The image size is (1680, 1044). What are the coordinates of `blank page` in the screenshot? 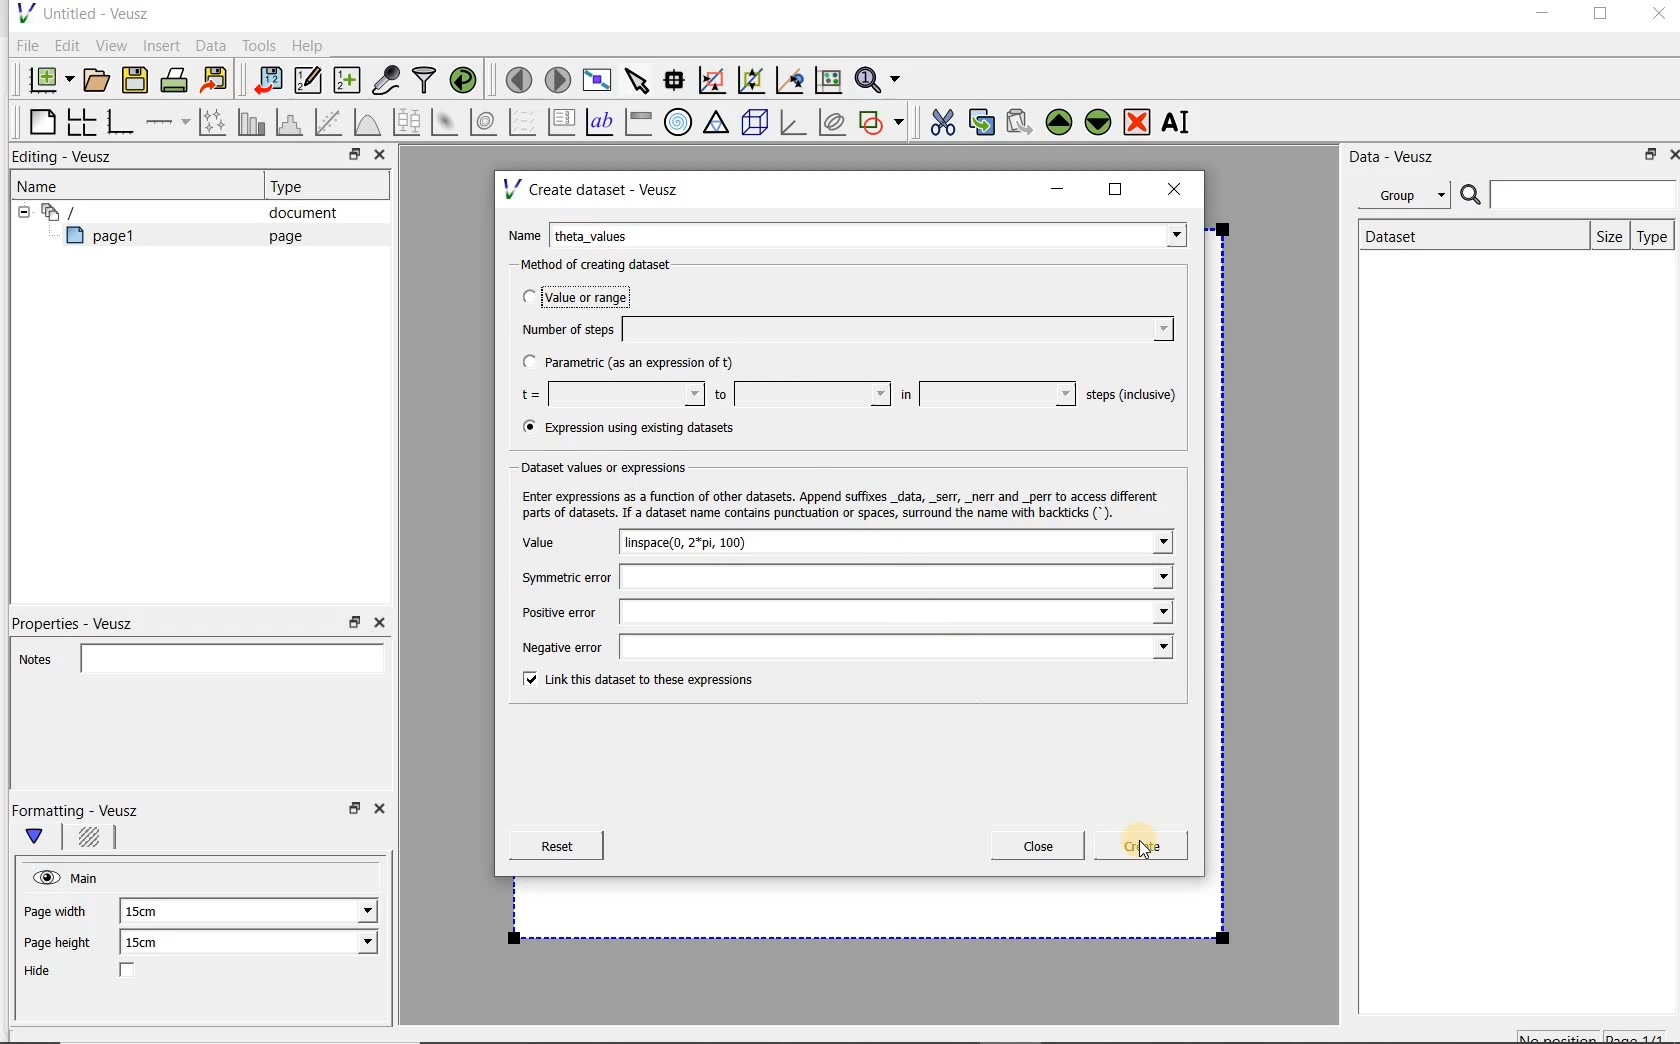 It's located at (39, 119).